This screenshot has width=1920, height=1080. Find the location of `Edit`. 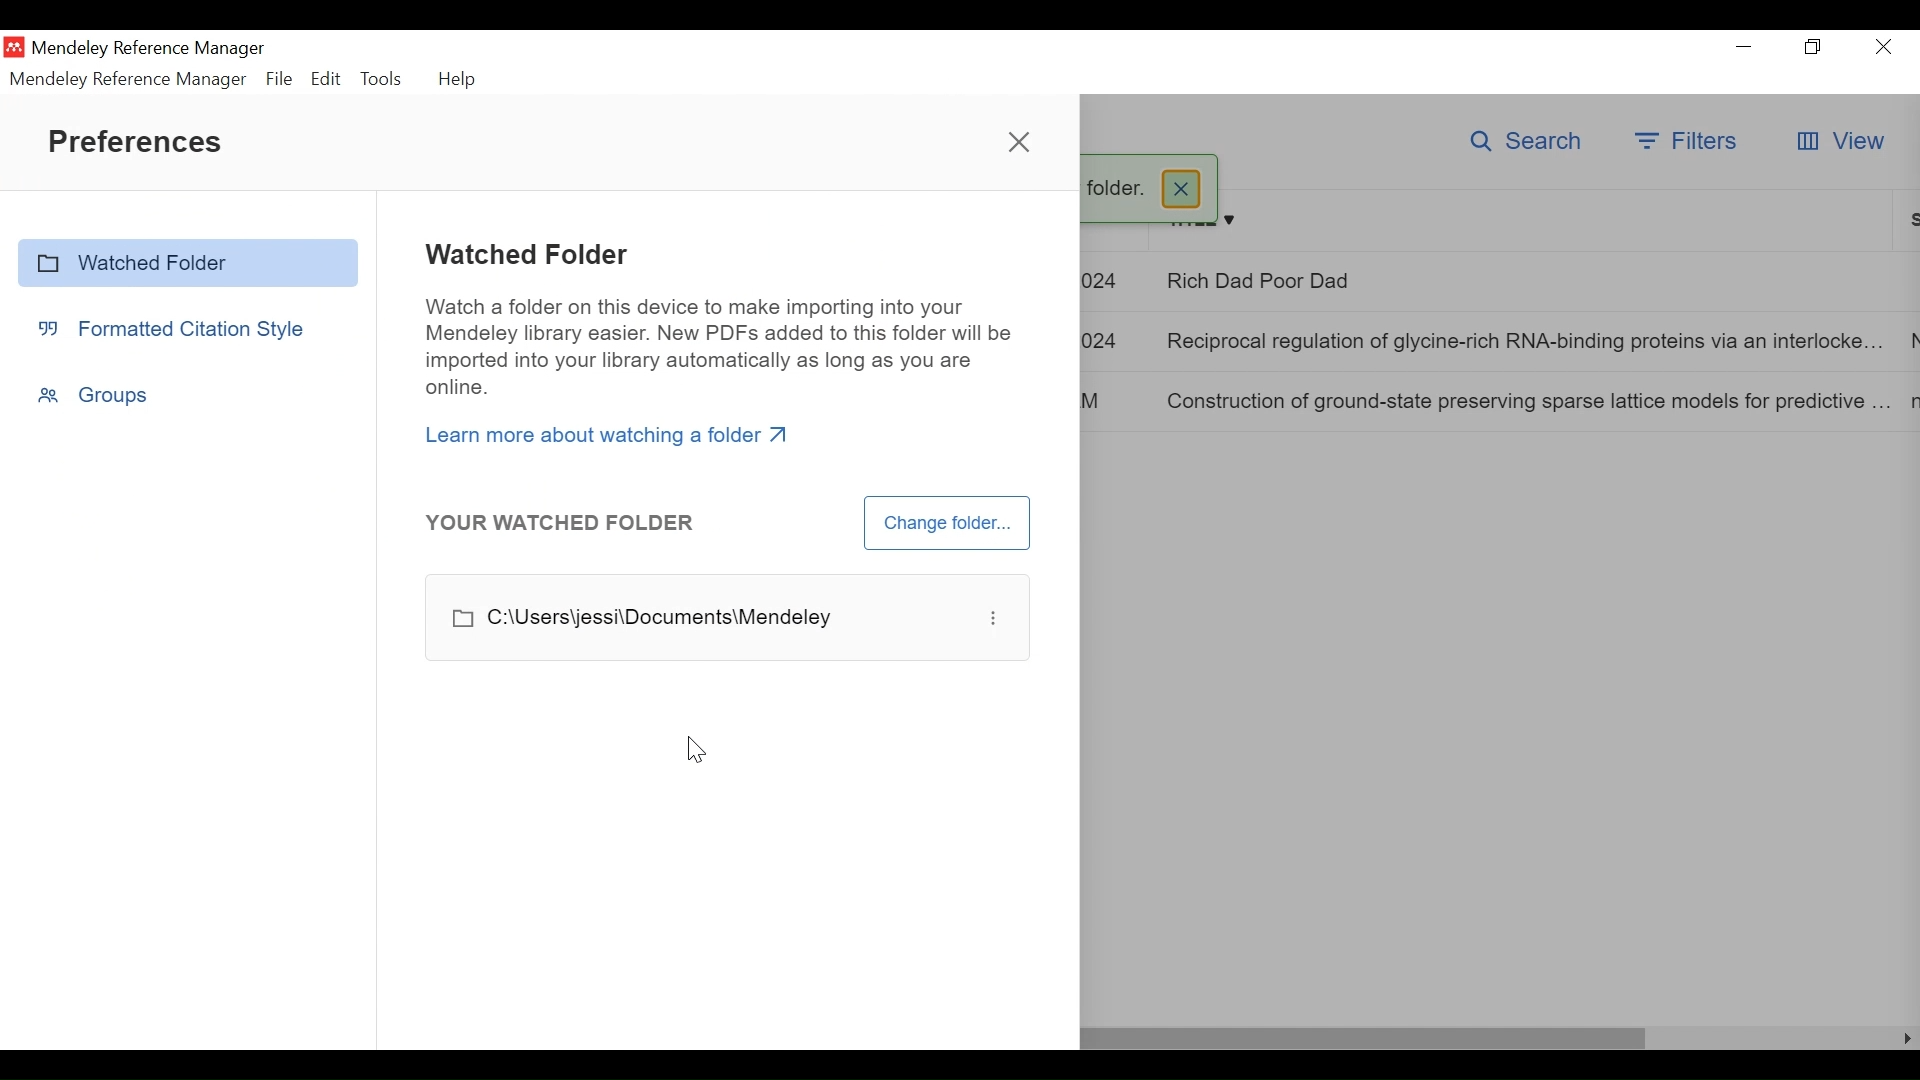

Edit is located at coordinates (326, 81).